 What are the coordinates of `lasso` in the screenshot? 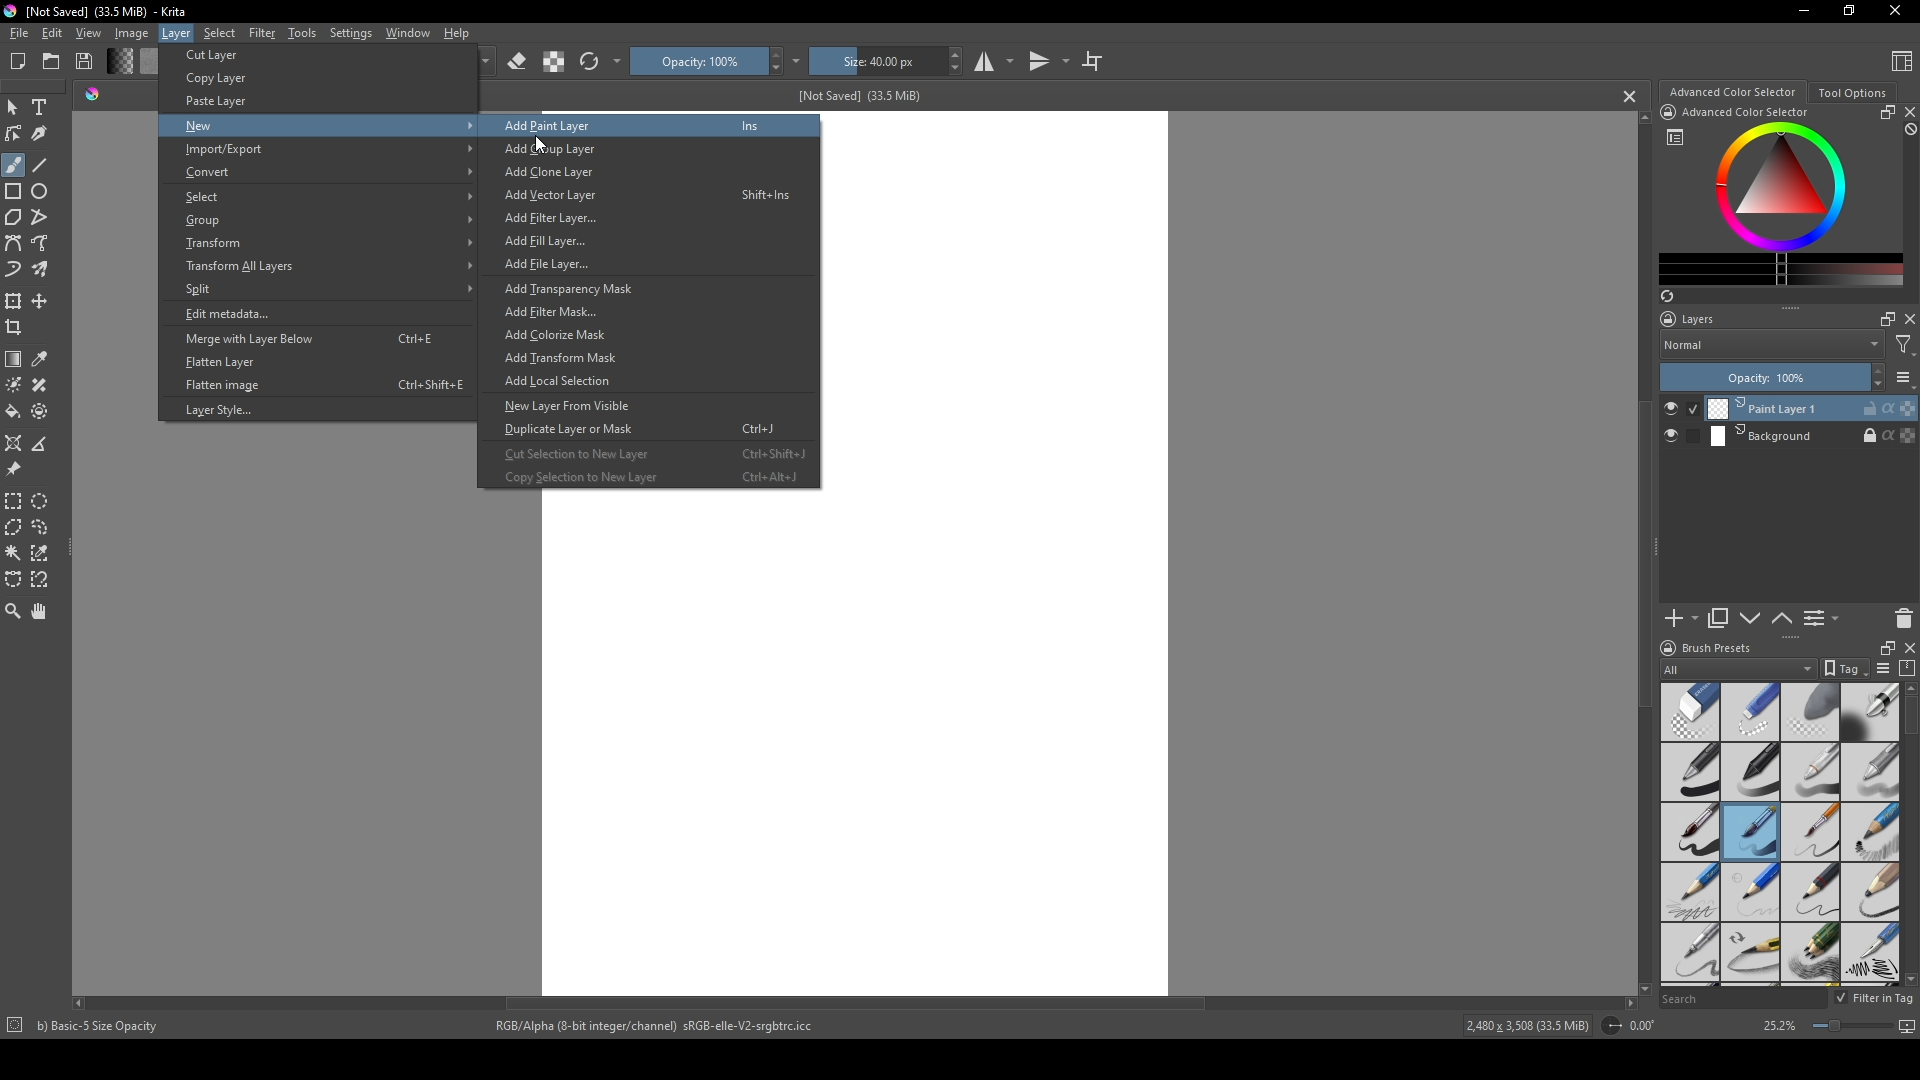 It's located at (42, 527).